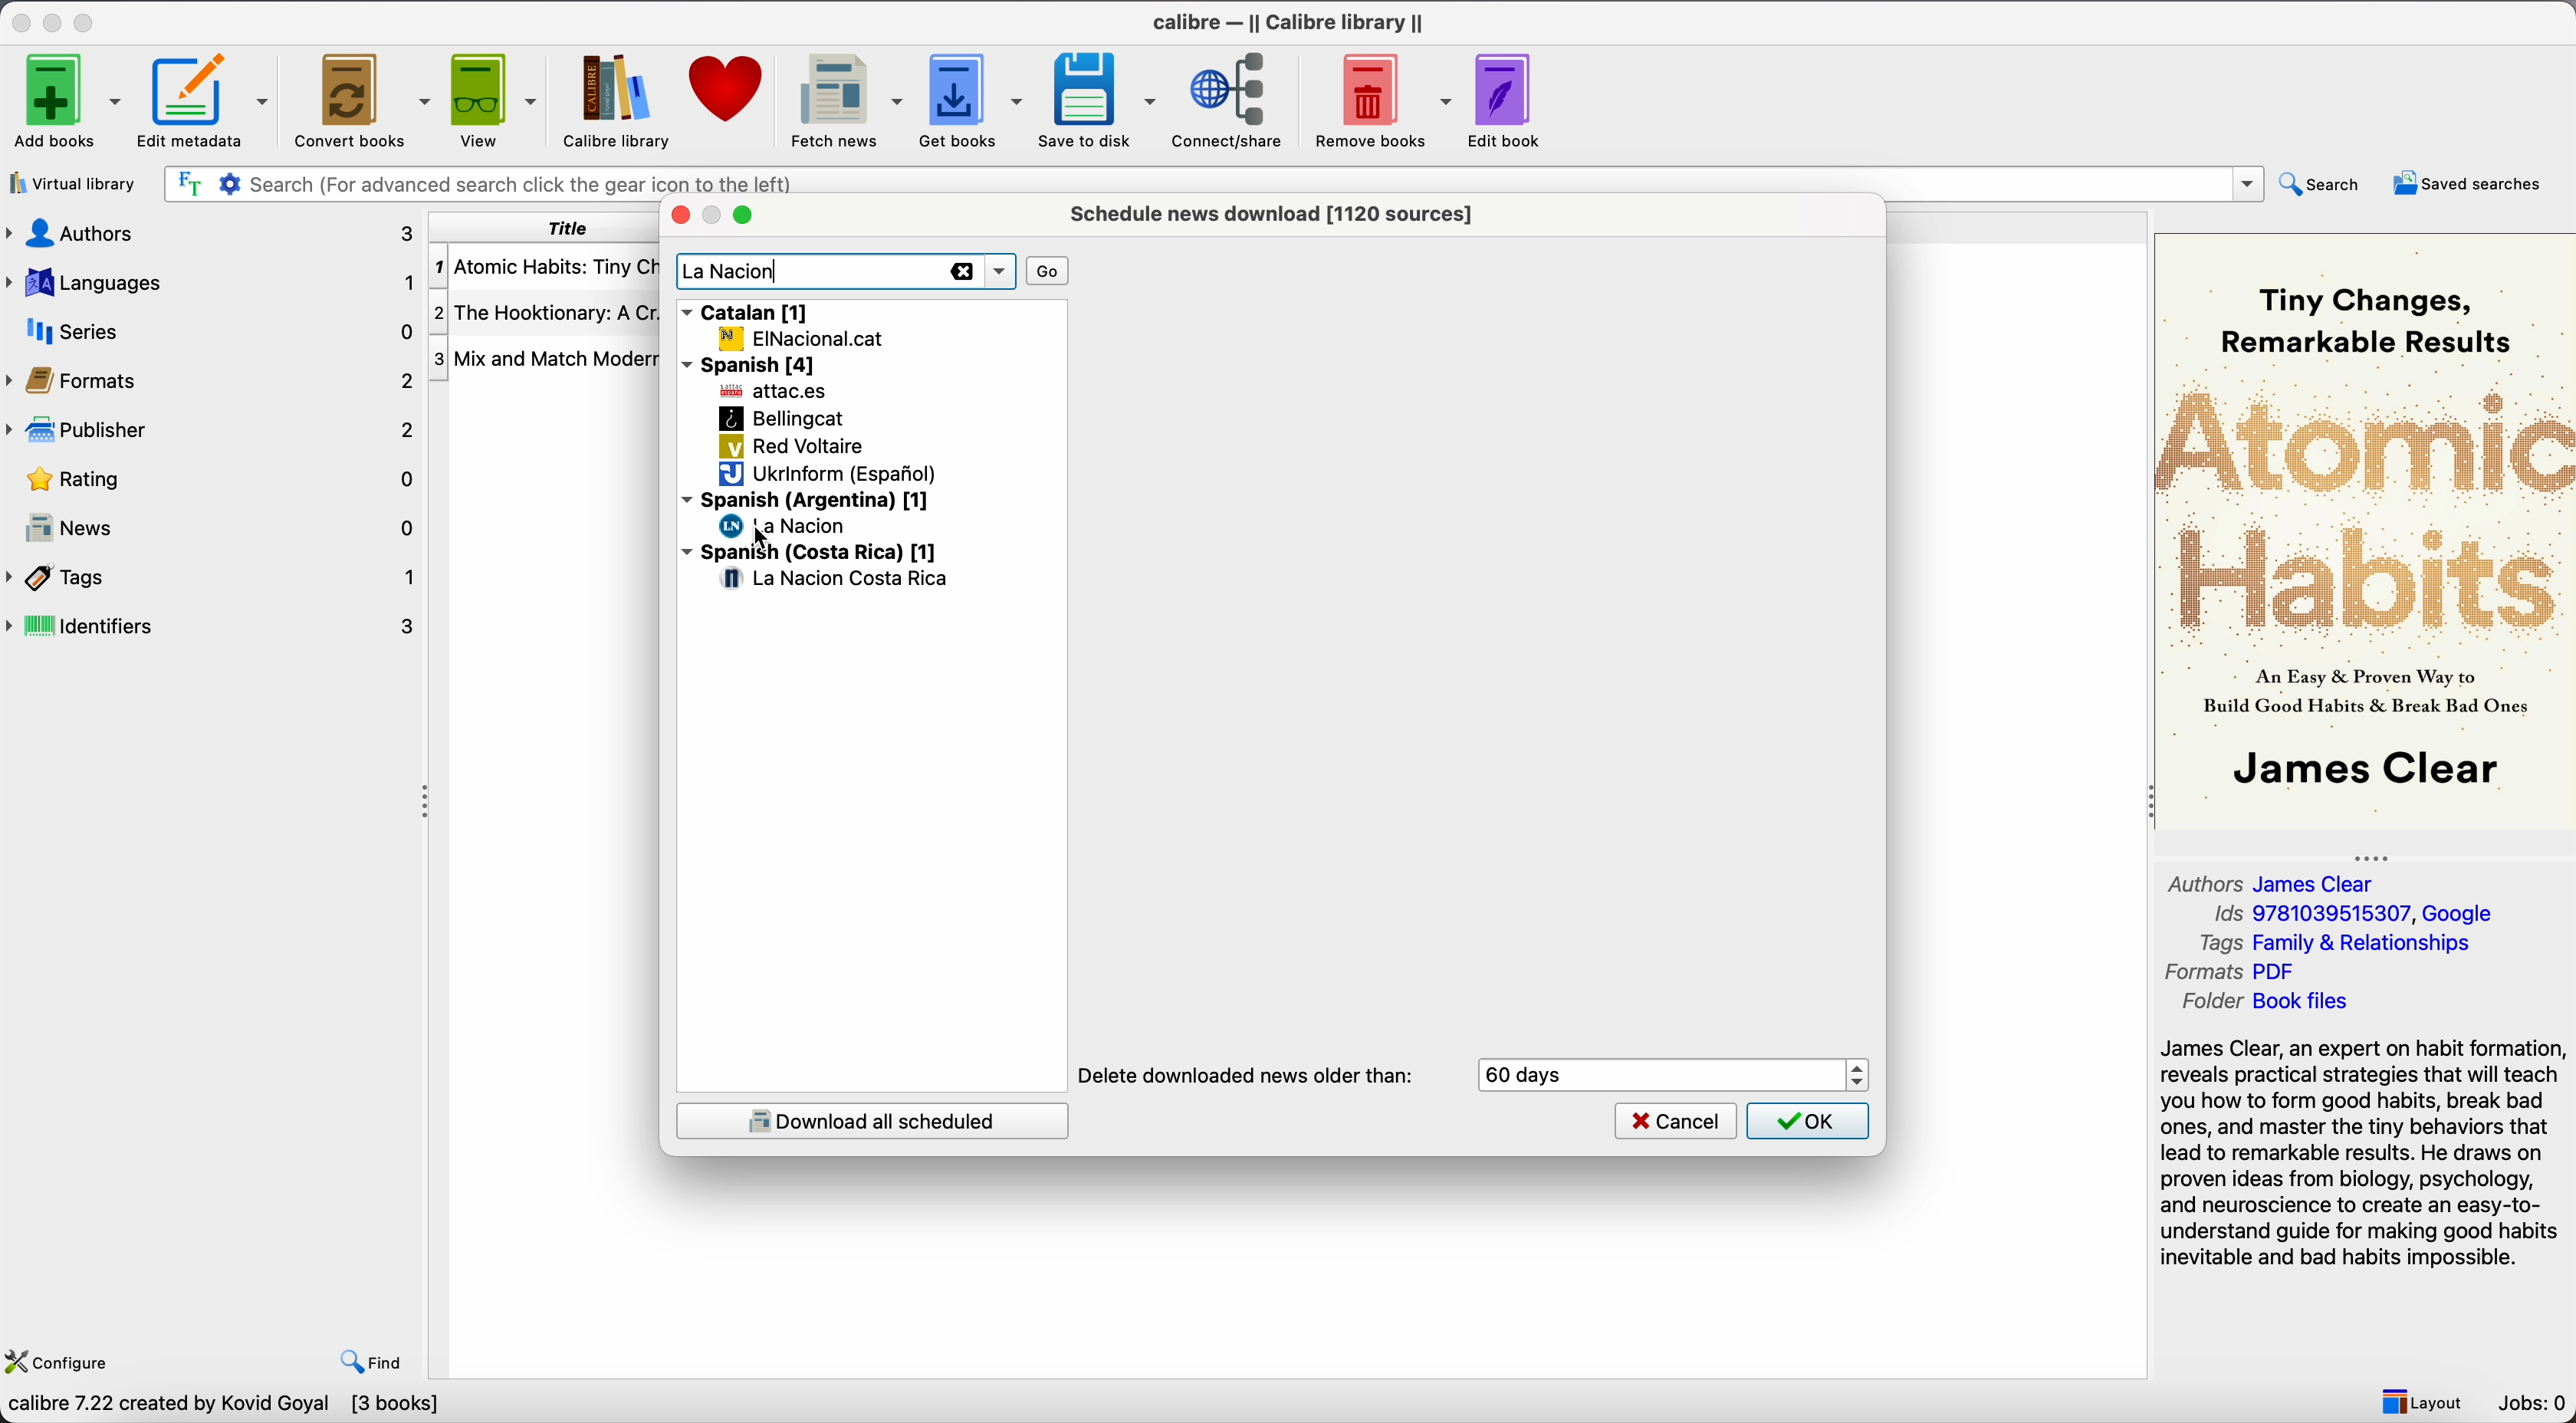  What do you see at coordinates (615, 100) in the screenshot?
I see `Calibre library` at bounding box center [615, 100].